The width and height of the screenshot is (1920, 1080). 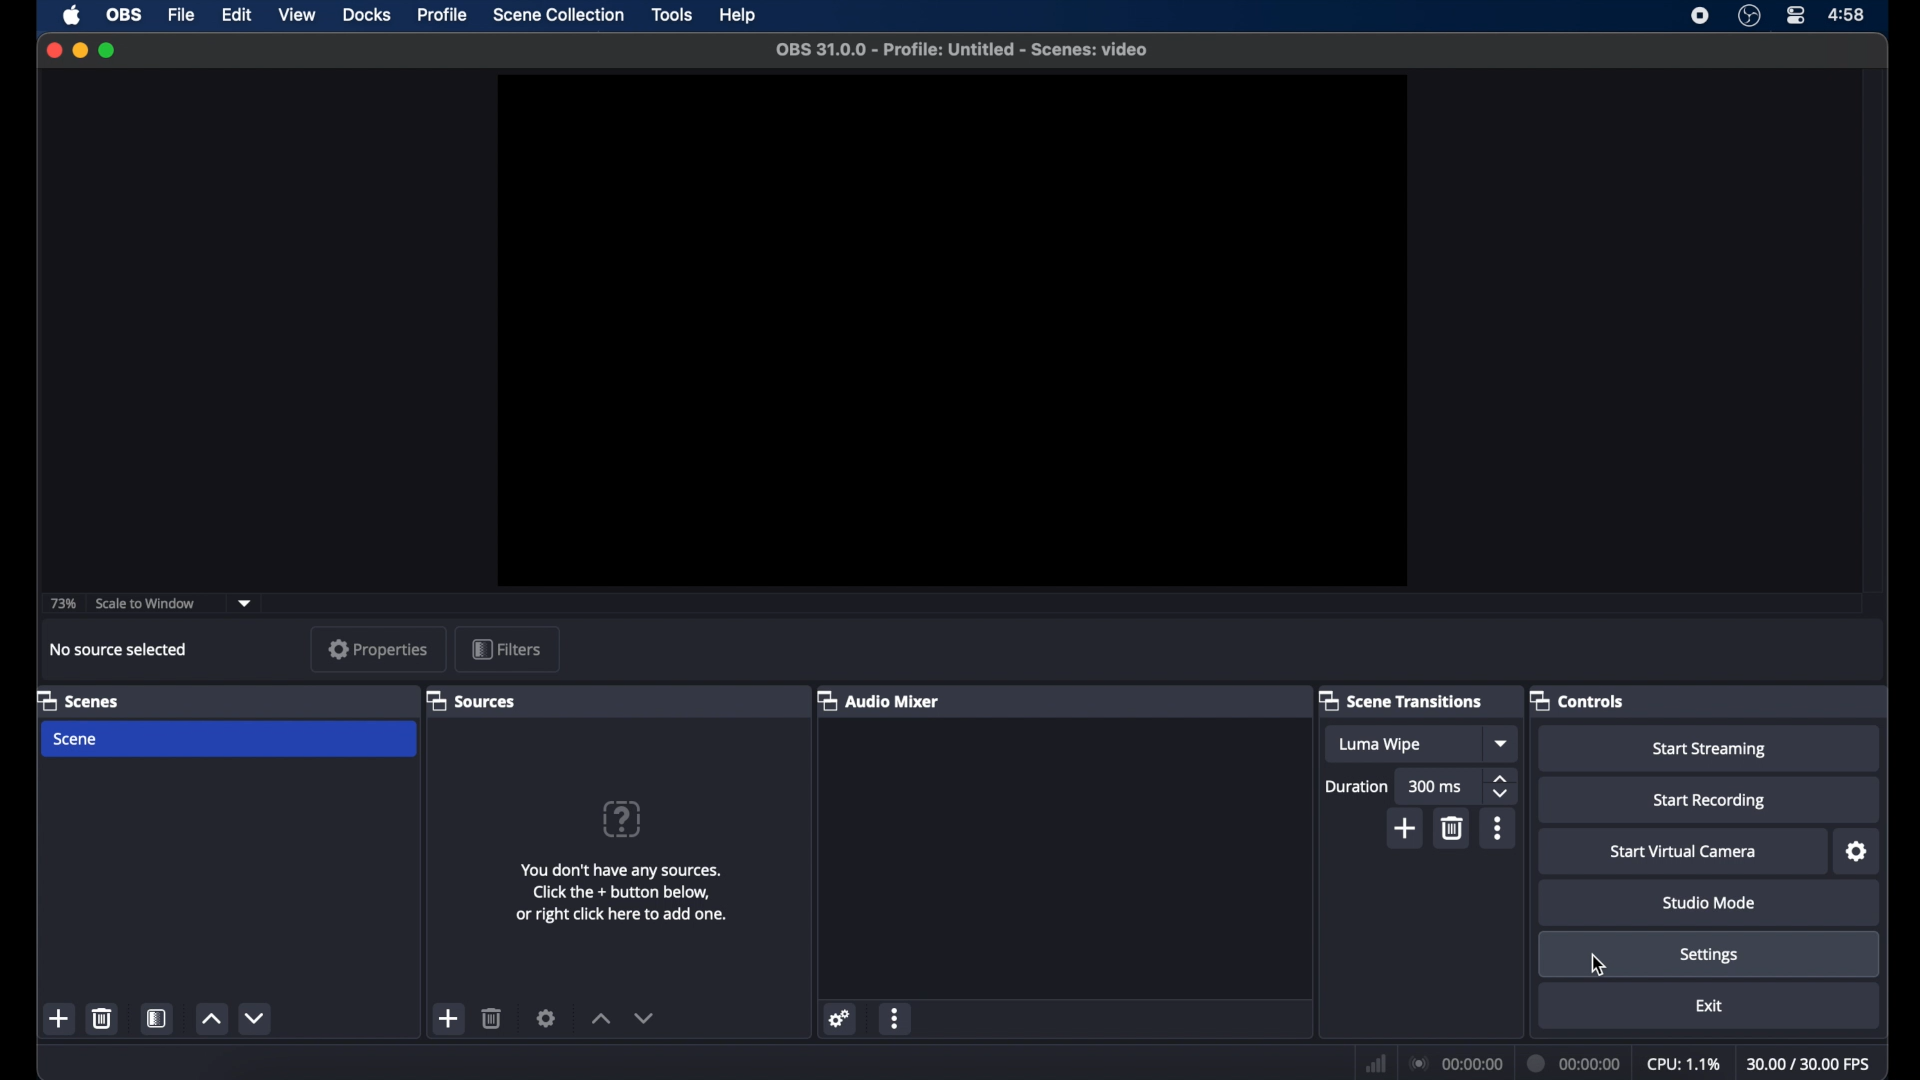 I want to click on control center, so click(x=1794, y=15).